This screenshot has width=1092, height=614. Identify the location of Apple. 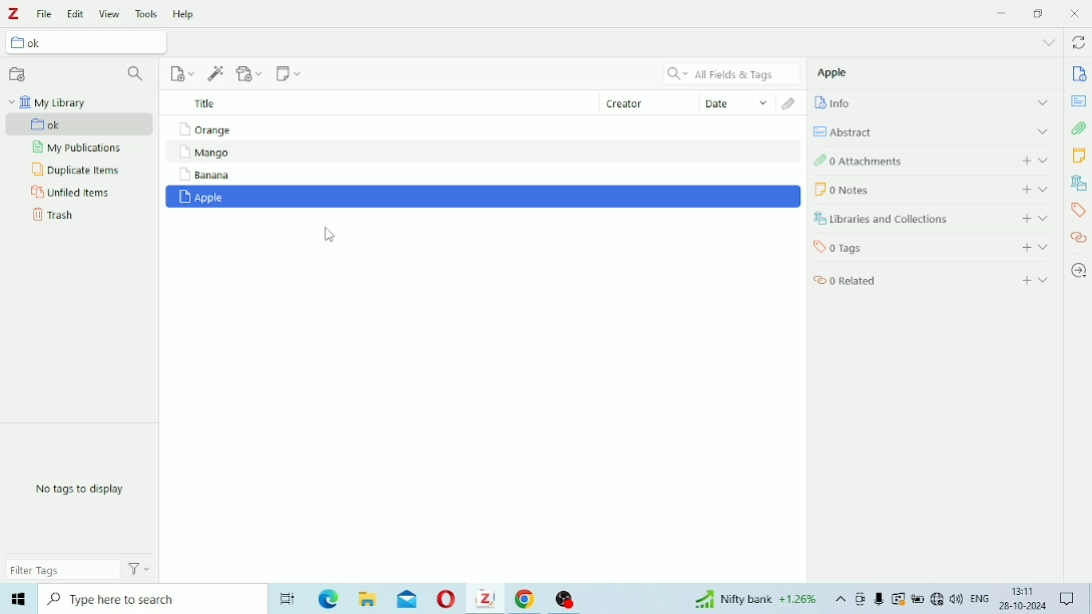
(482, 198).